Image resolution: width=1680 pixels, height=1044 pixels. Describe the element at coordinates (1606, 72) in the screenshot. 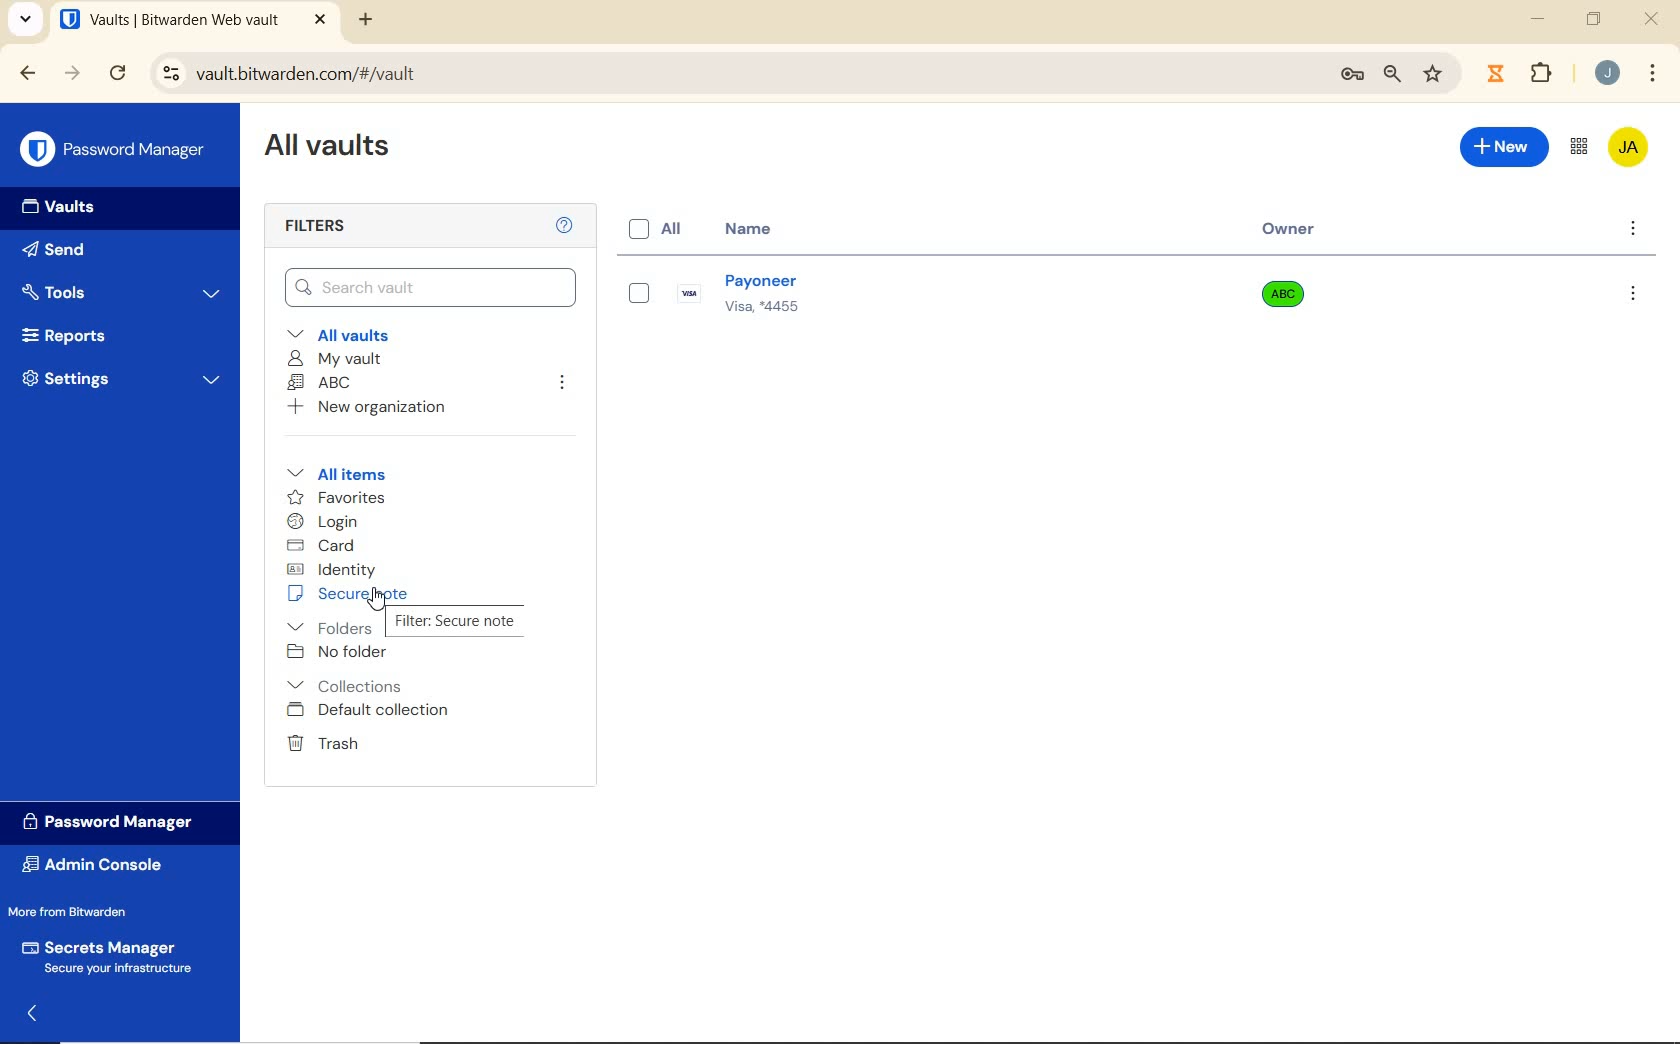

I see `Account` at that location.